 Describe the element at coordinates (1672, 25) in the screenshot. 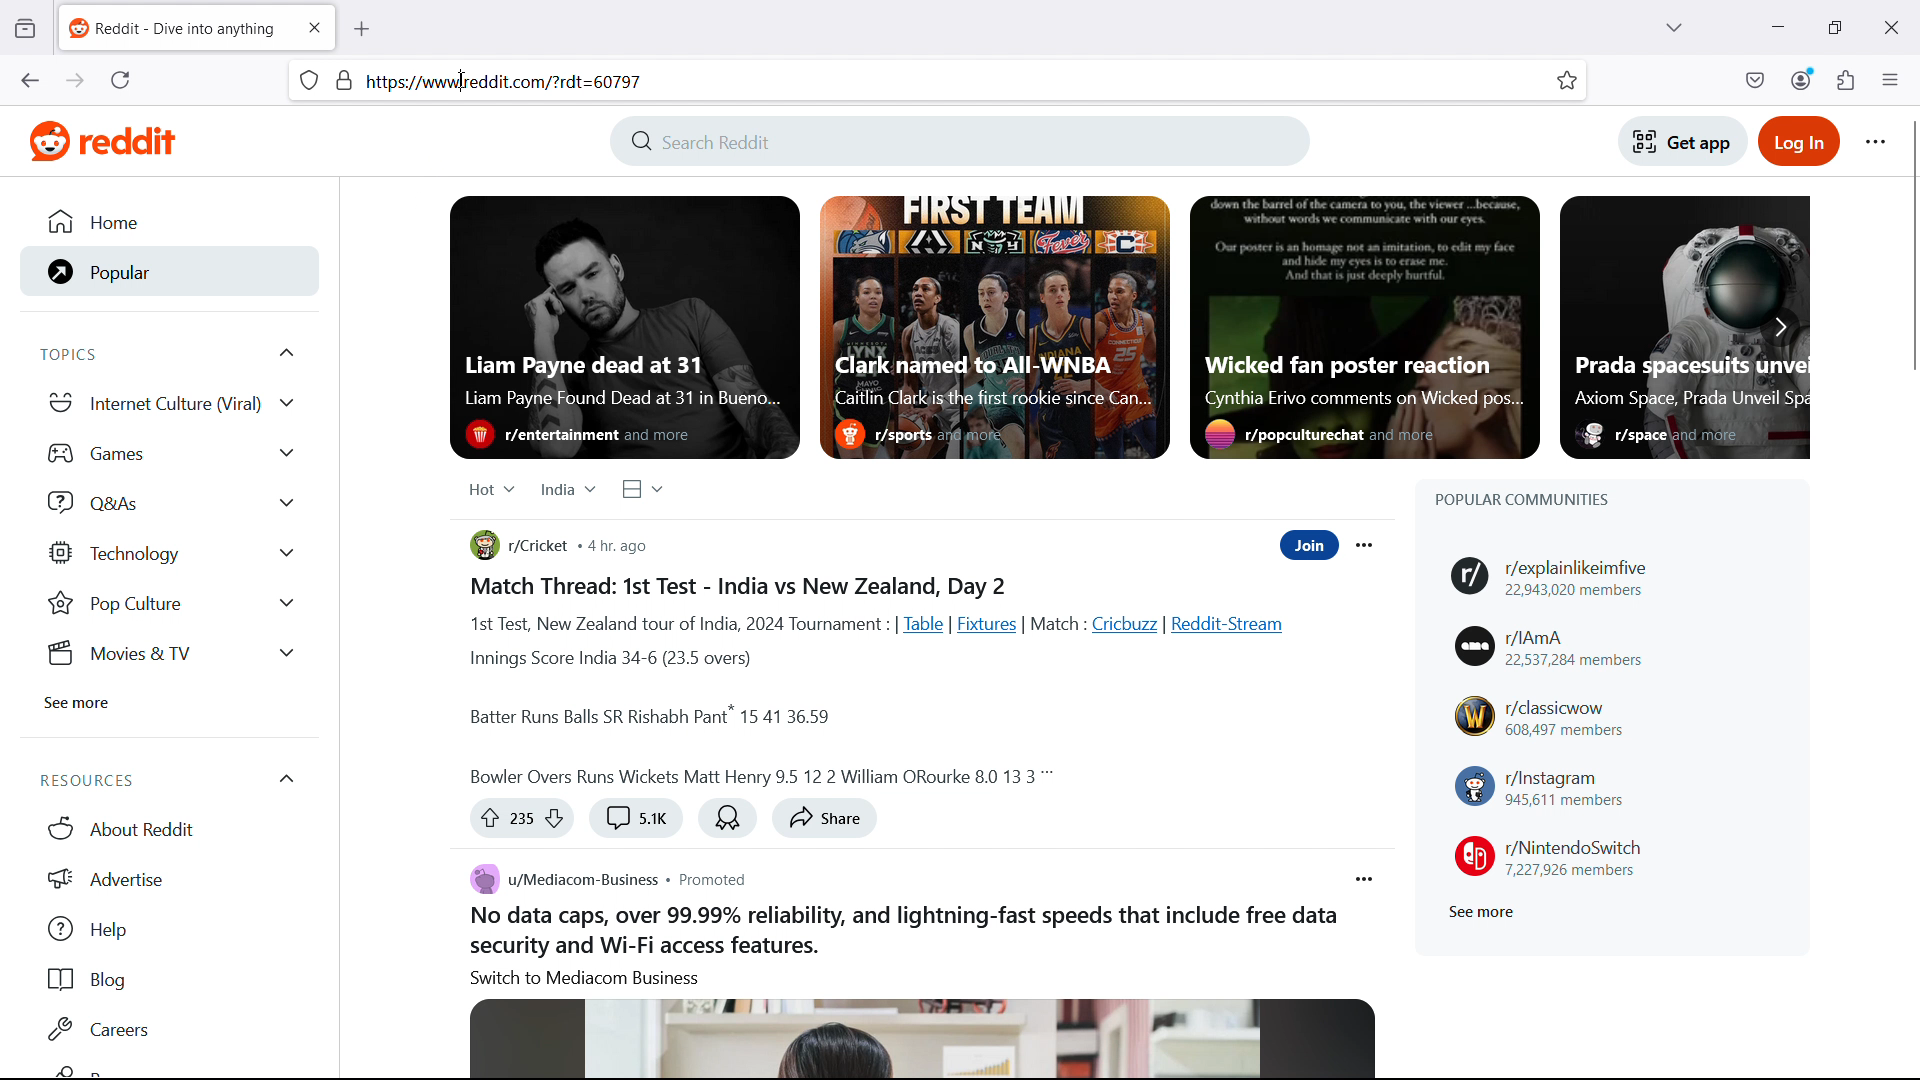

I see `list all tabs` at that location.